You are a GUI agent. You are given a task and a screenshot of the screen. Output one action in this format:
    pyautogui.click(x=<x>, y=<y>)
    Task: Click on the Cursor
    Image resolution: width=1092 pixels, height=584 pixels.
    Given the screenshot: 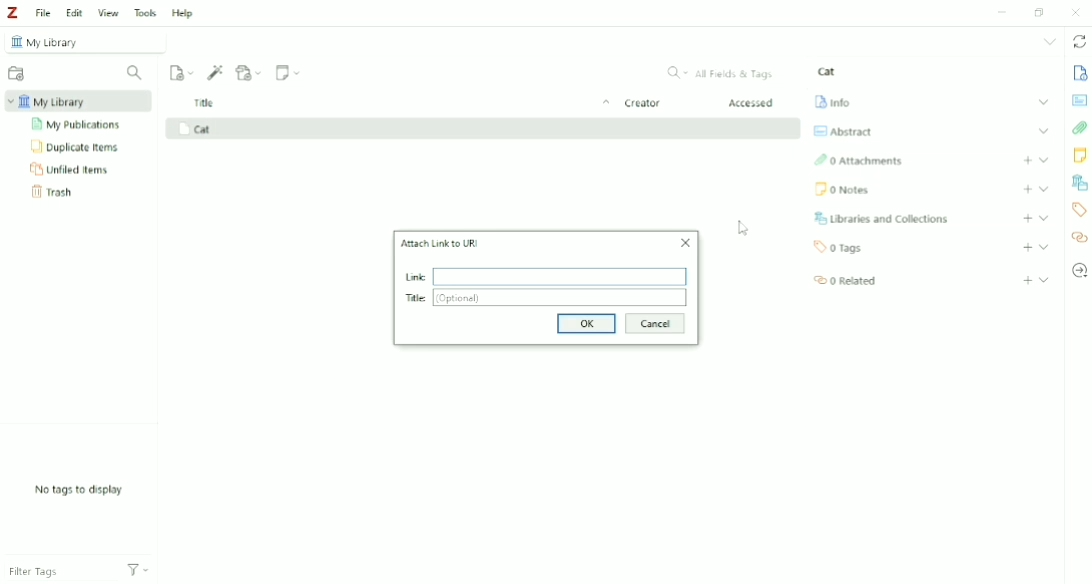 What is the action you would take?
    pyautogui.click(x=744, y=227)
    